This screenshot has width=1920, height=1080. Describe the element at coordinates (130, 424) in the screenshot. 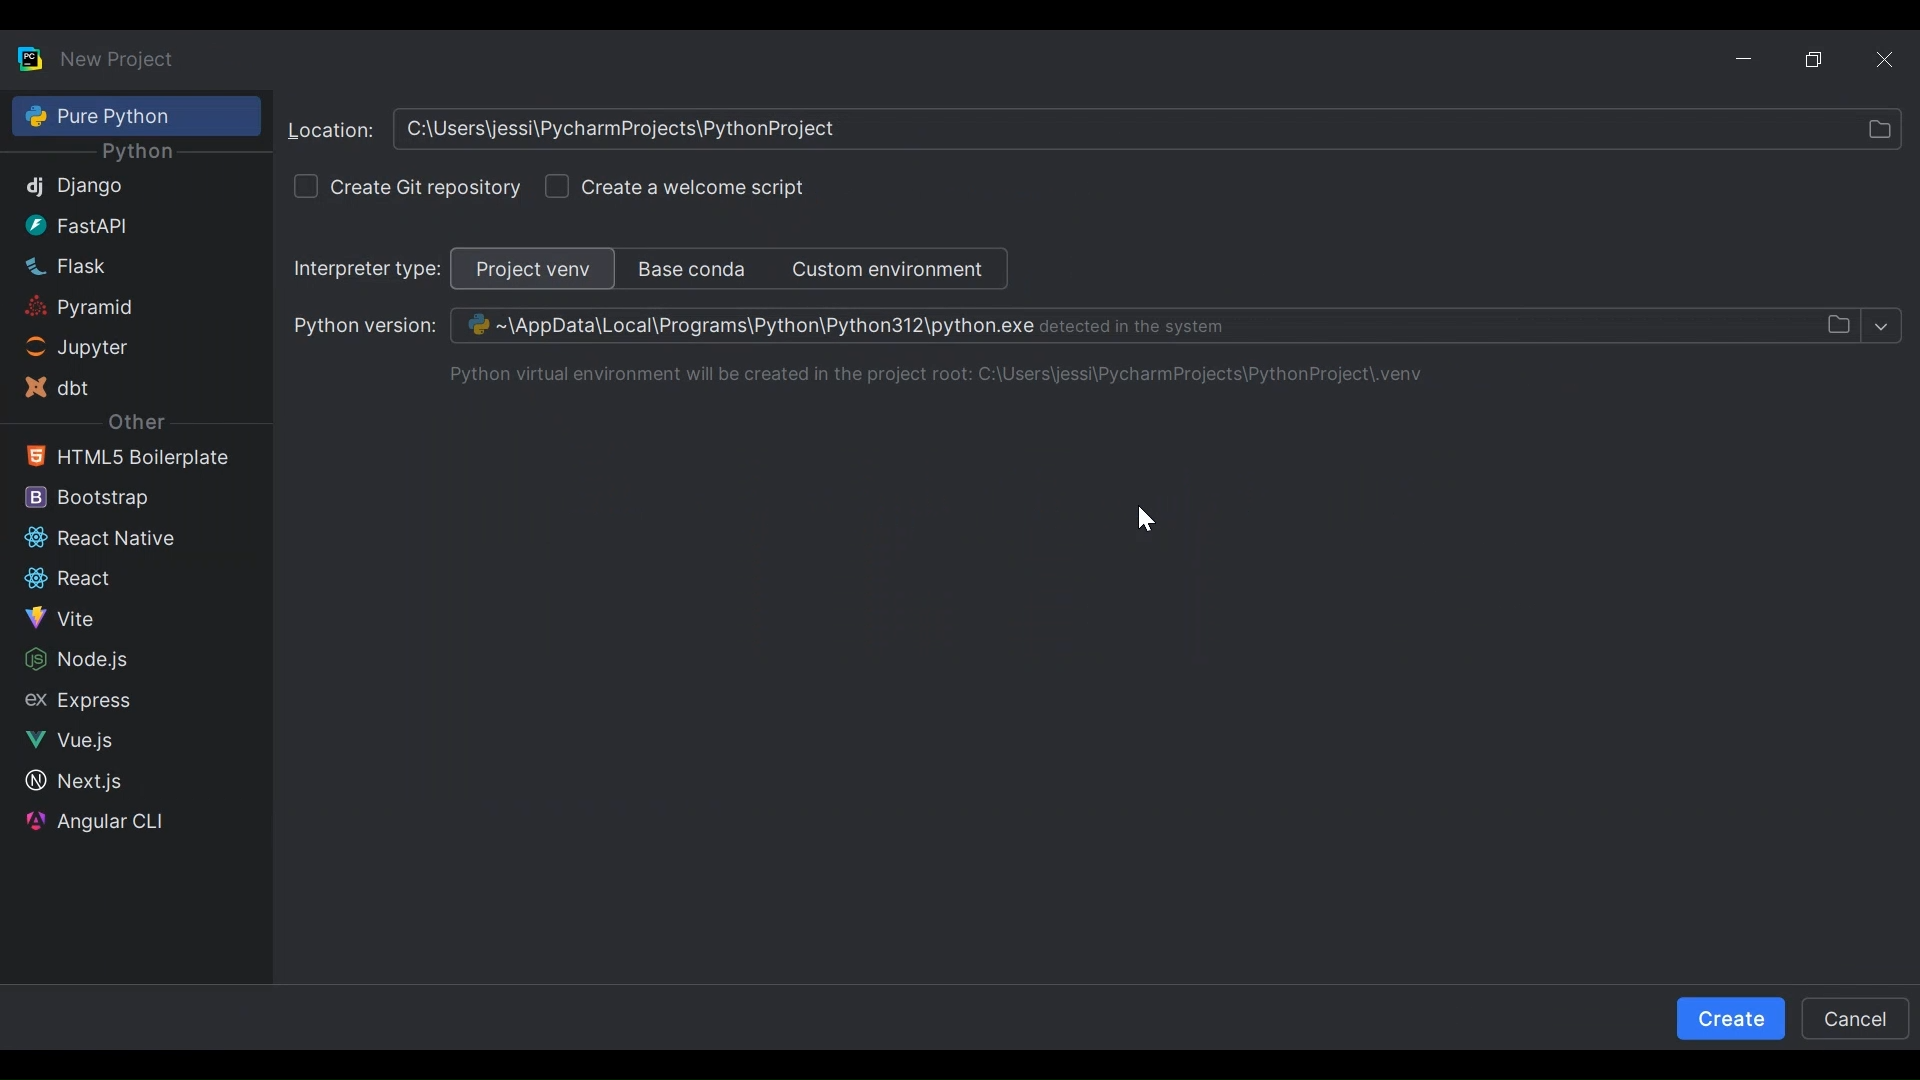

I see `Other` at that location.